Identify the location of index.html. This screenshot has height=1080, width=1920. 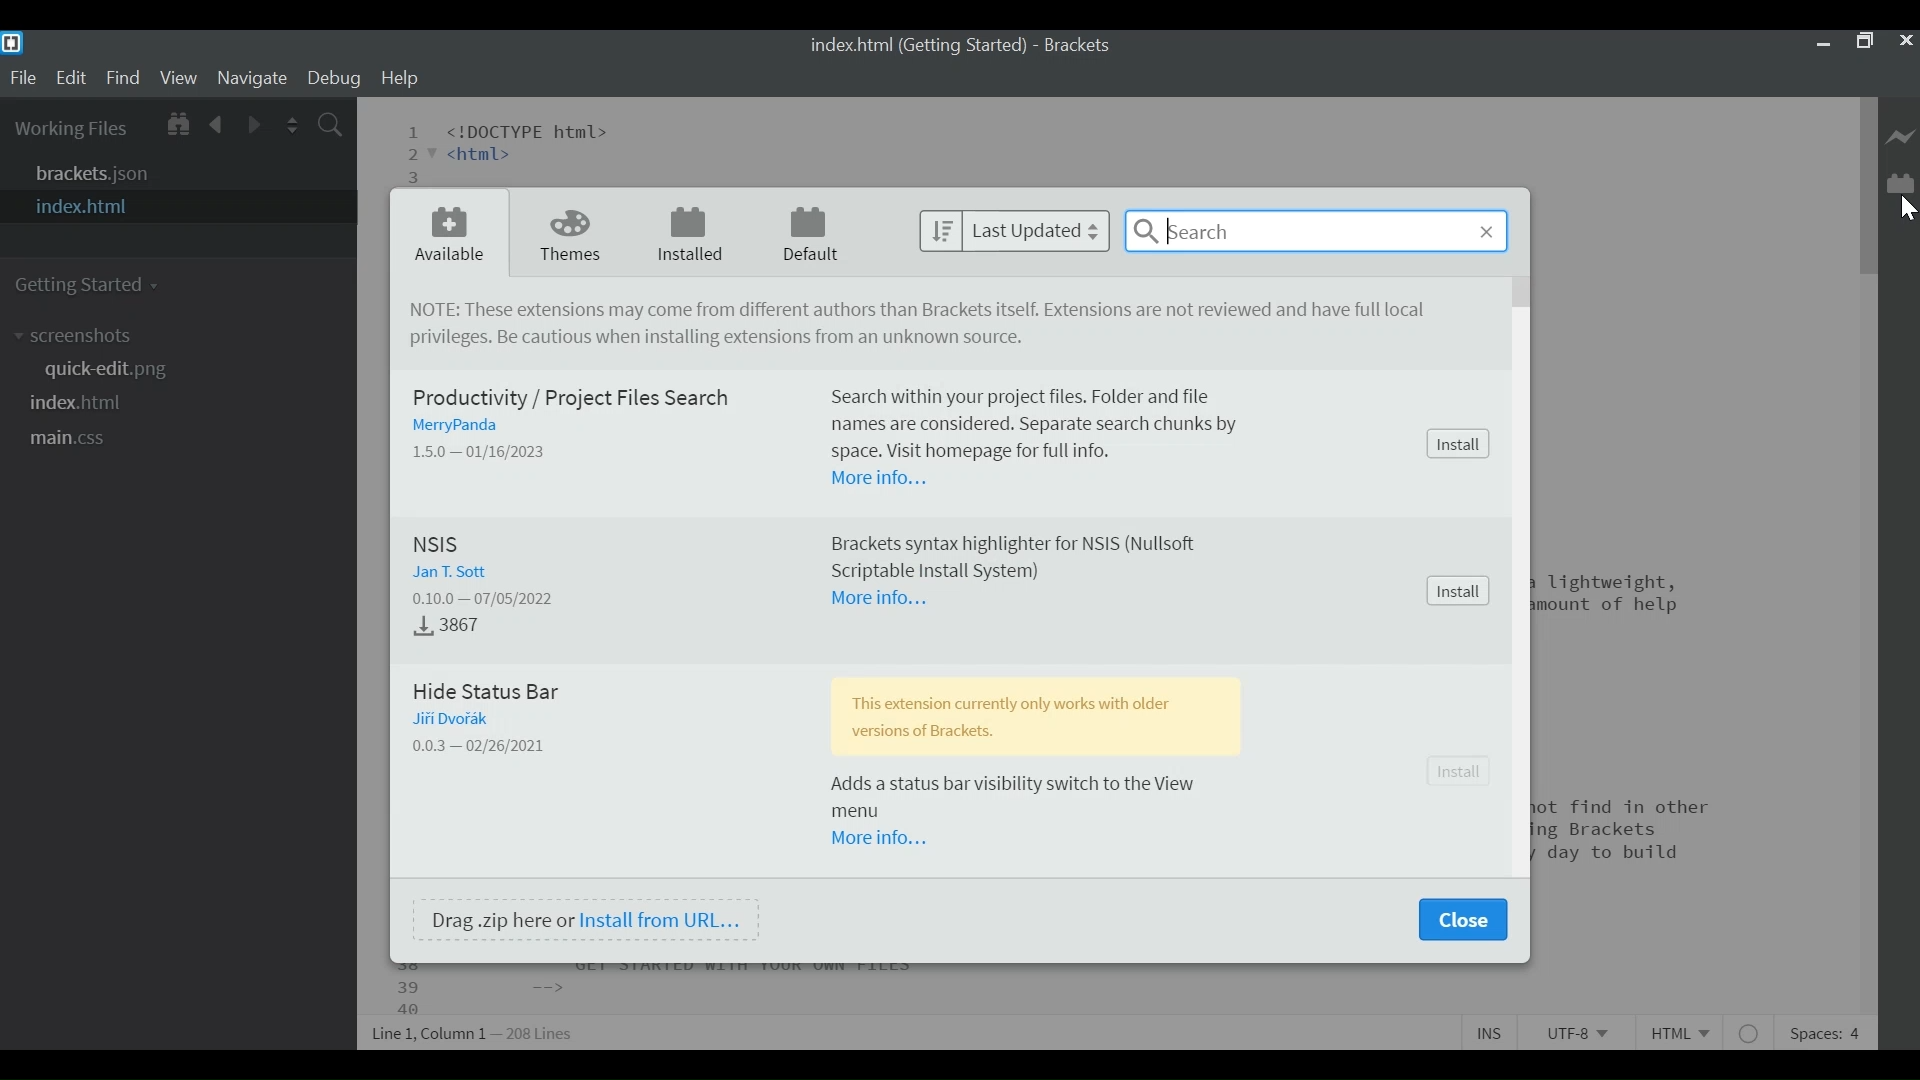
(87, 403).